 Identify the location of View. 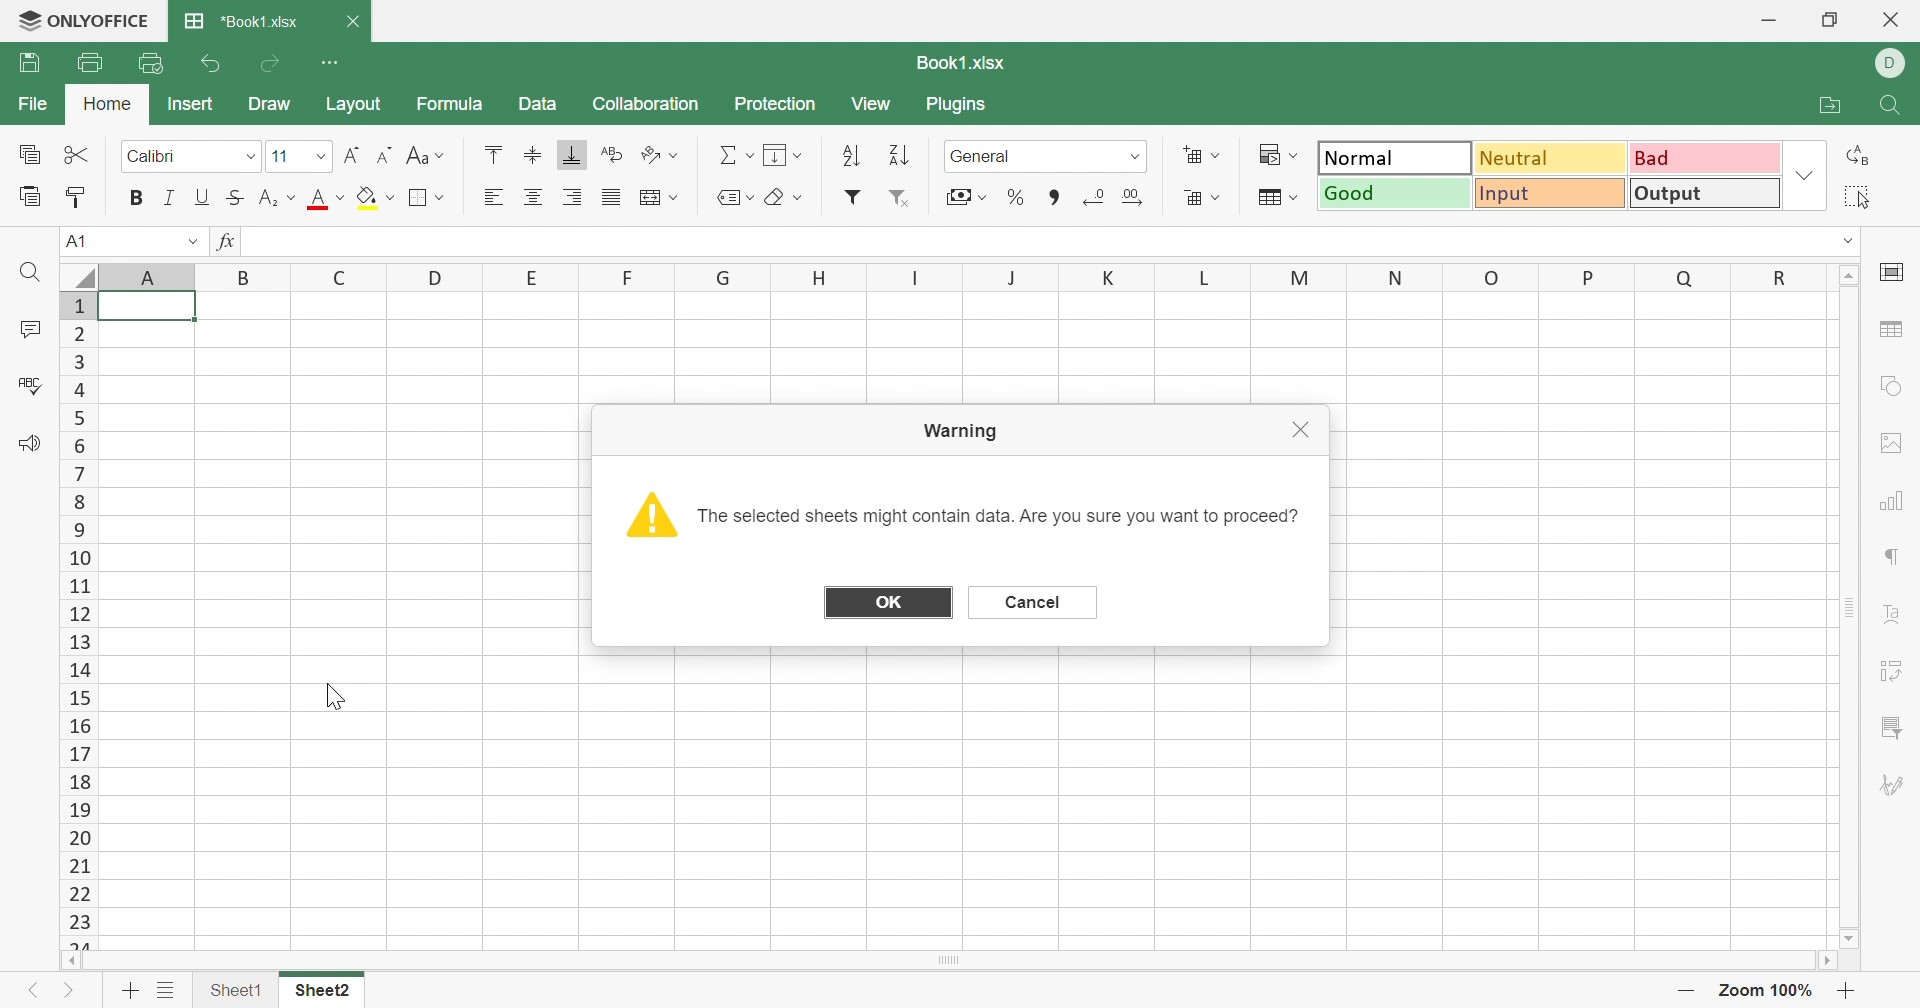
(873, 104).